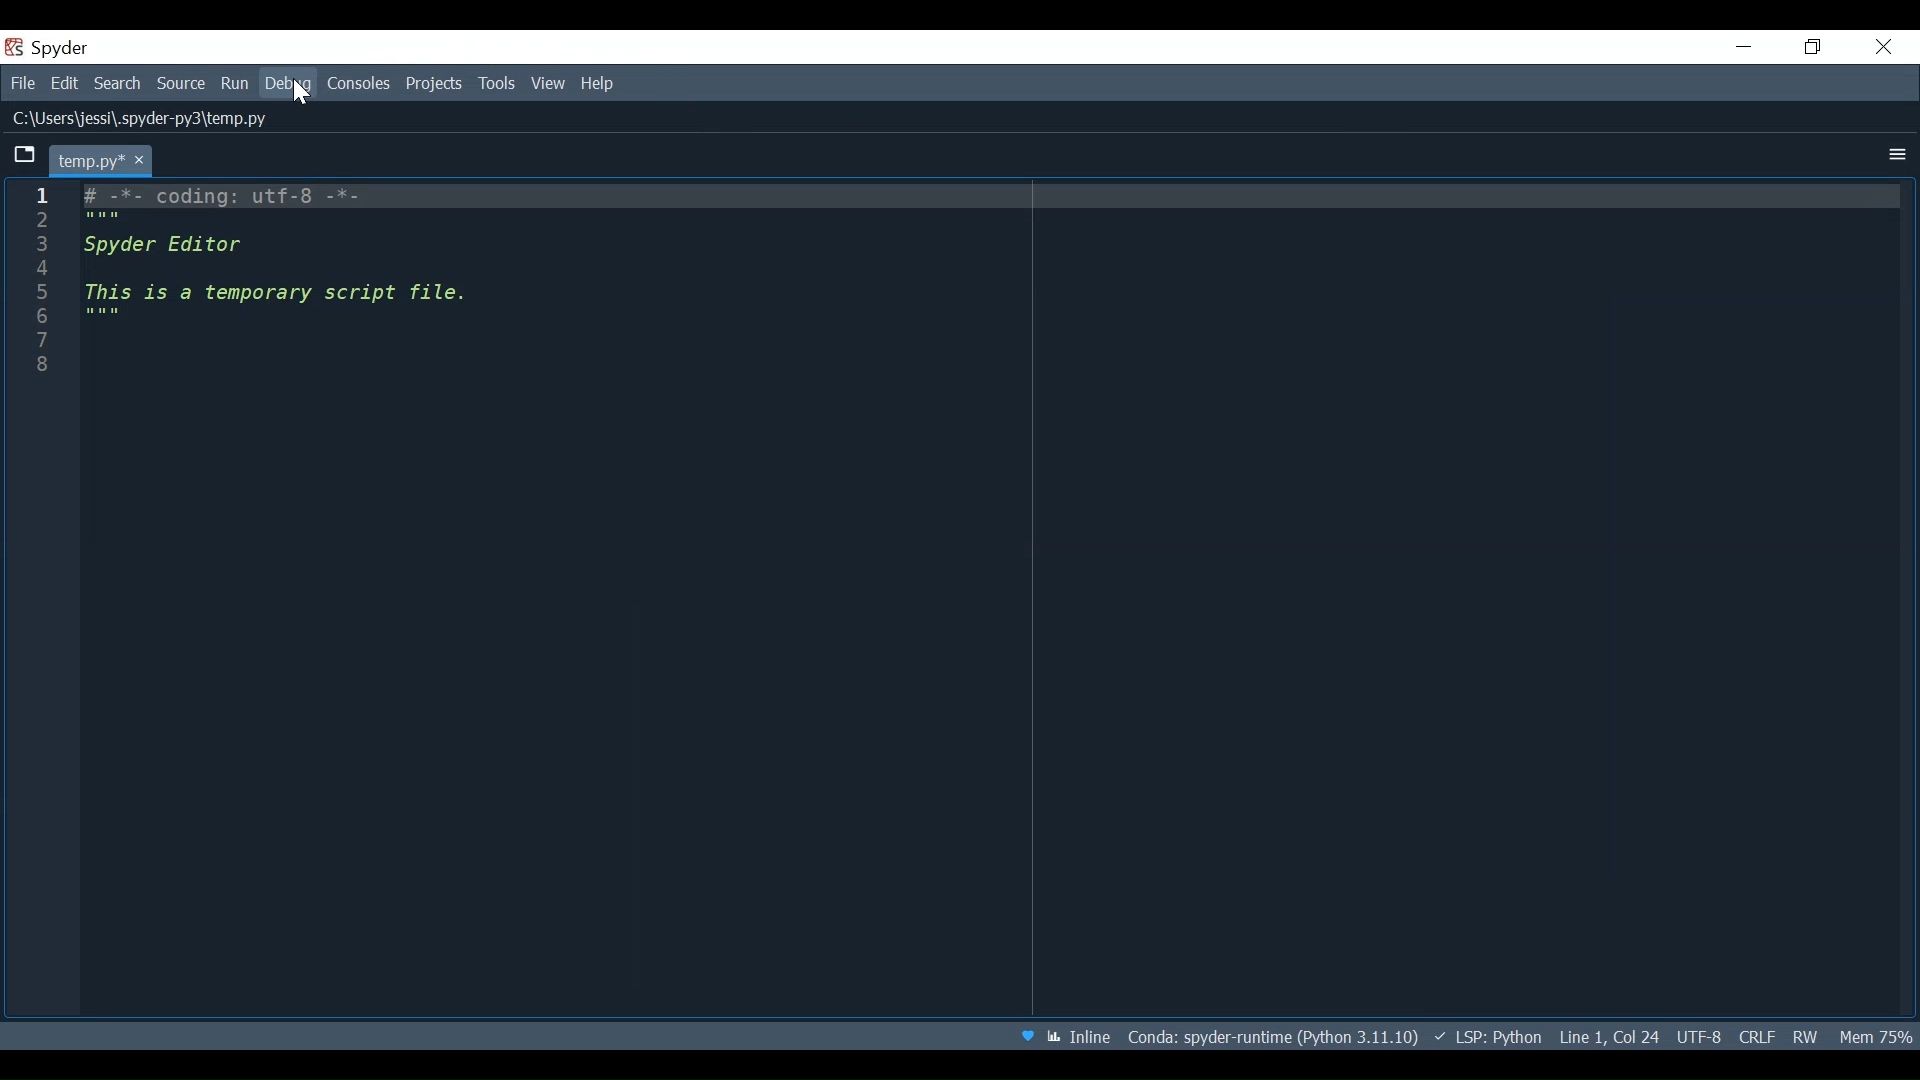 The image size is (1920, 1080). Describe the element at coordinates (1877, 1037) in the screenshot. I see `Memory Usage` at that location.